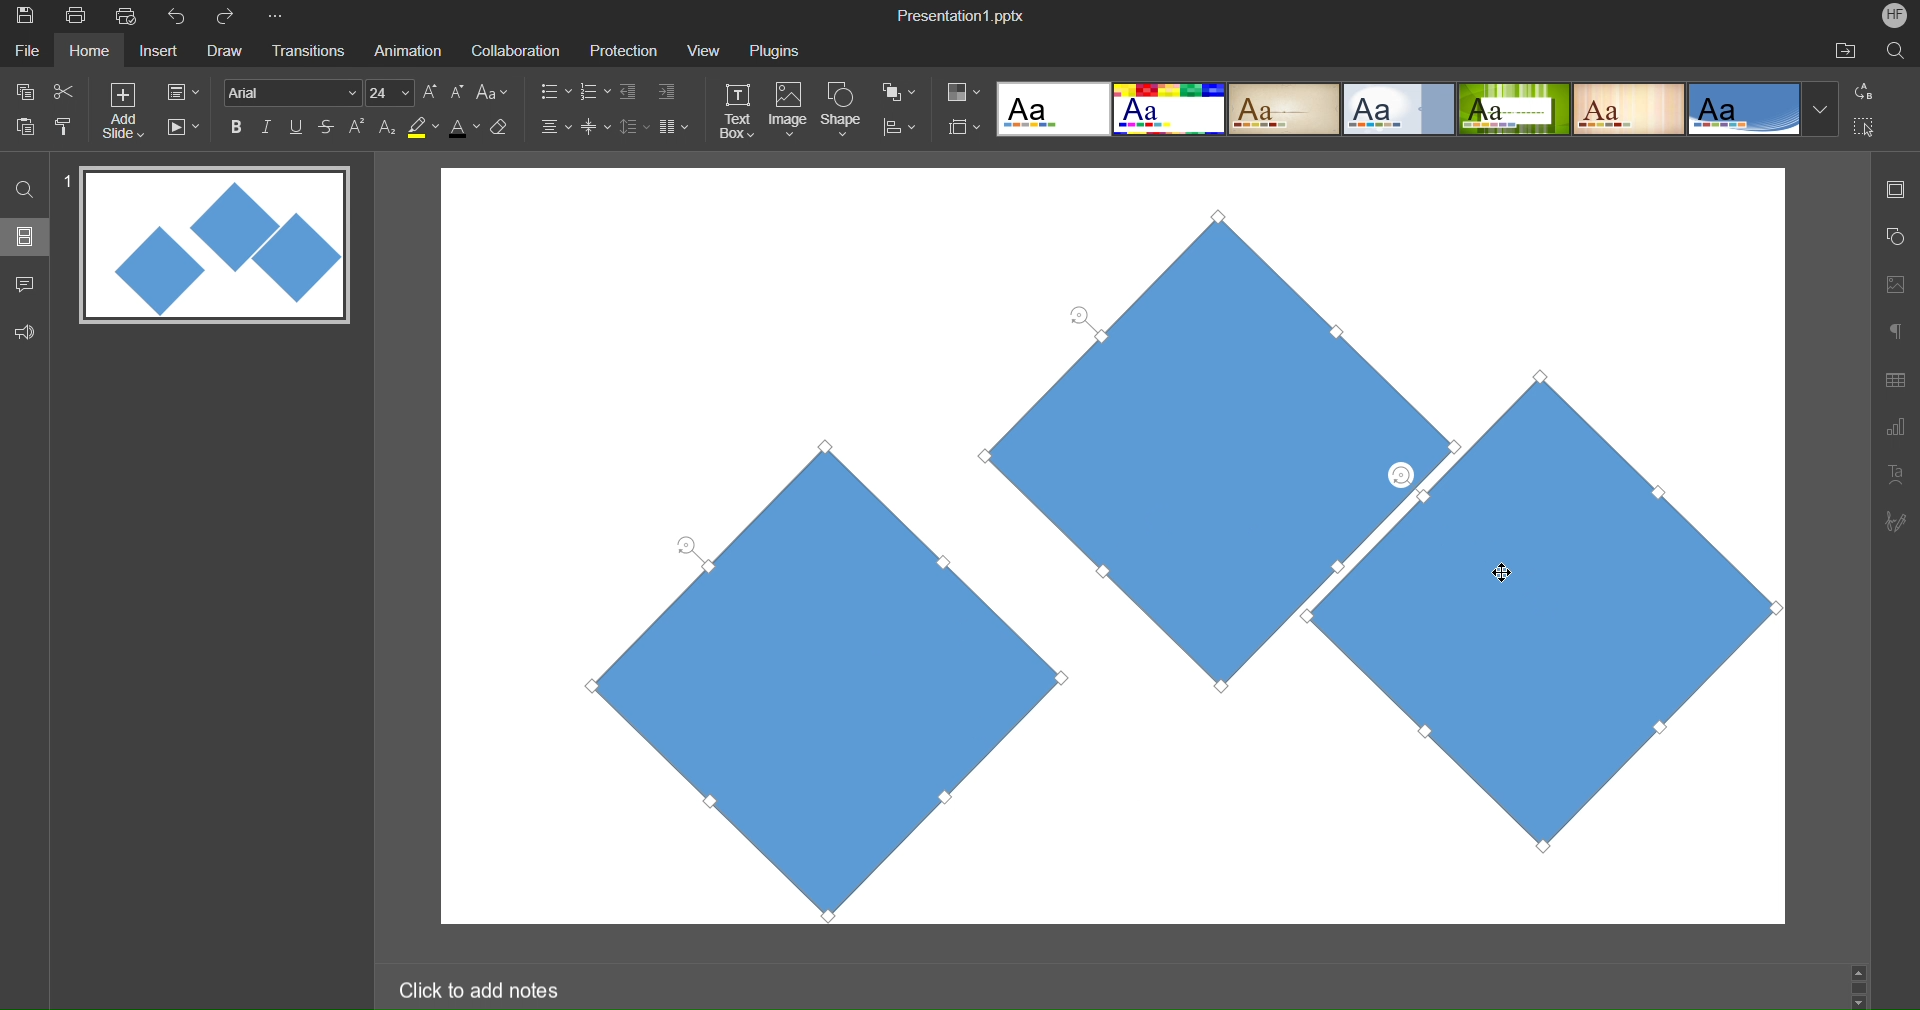 This screenshot has height=1010, width=1920. I want to click on Playback, so click(182, 128).